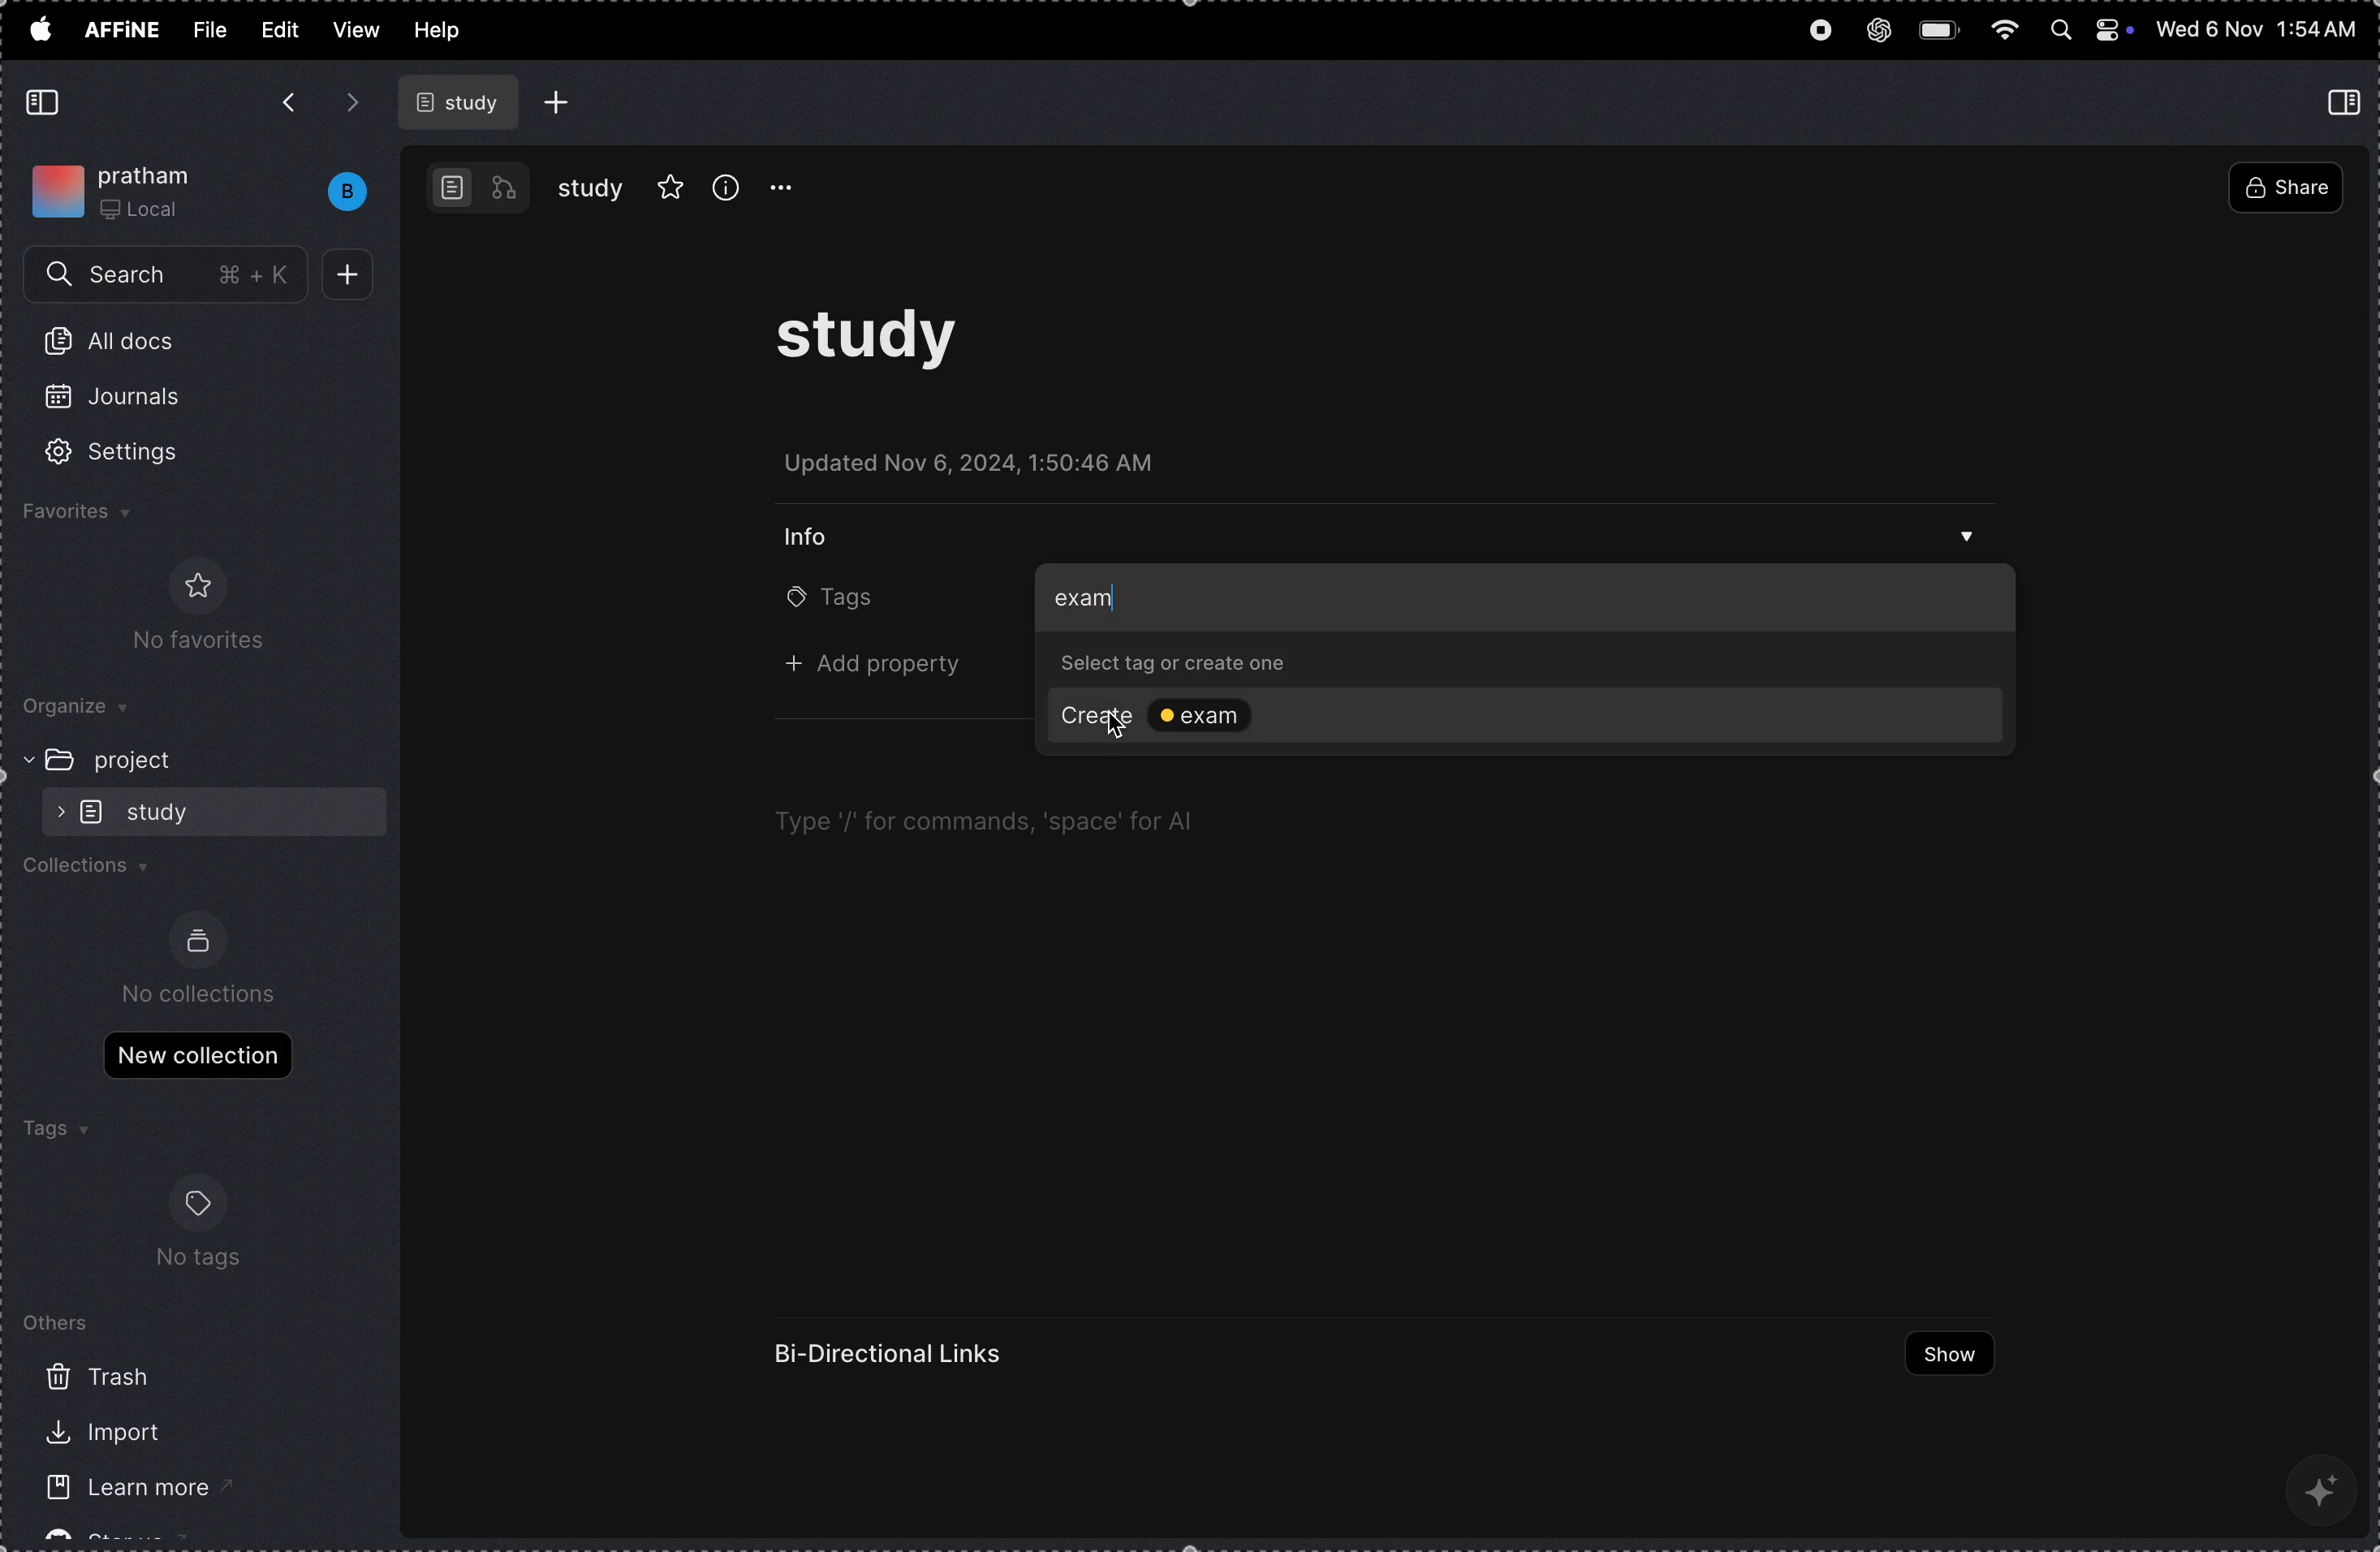 The height and width of the screenshot is (1552, 2380). I want to click on updated, so click(987, 468).